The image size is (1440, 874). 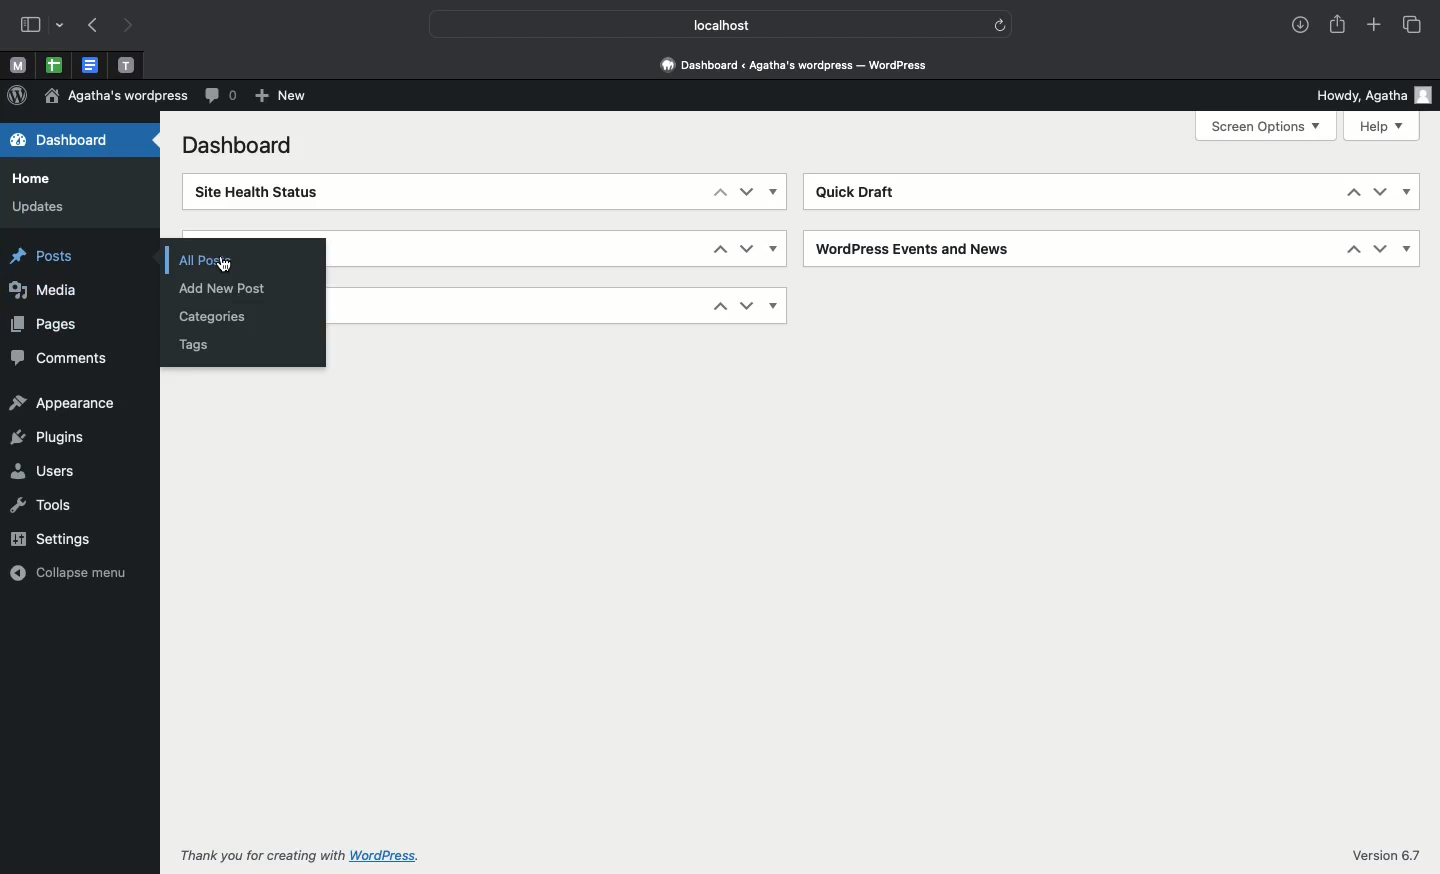 What do you see at coordinates (1375, 26) in the screenshot?
I see `Add new tab` at bounding box center [1375, 26].